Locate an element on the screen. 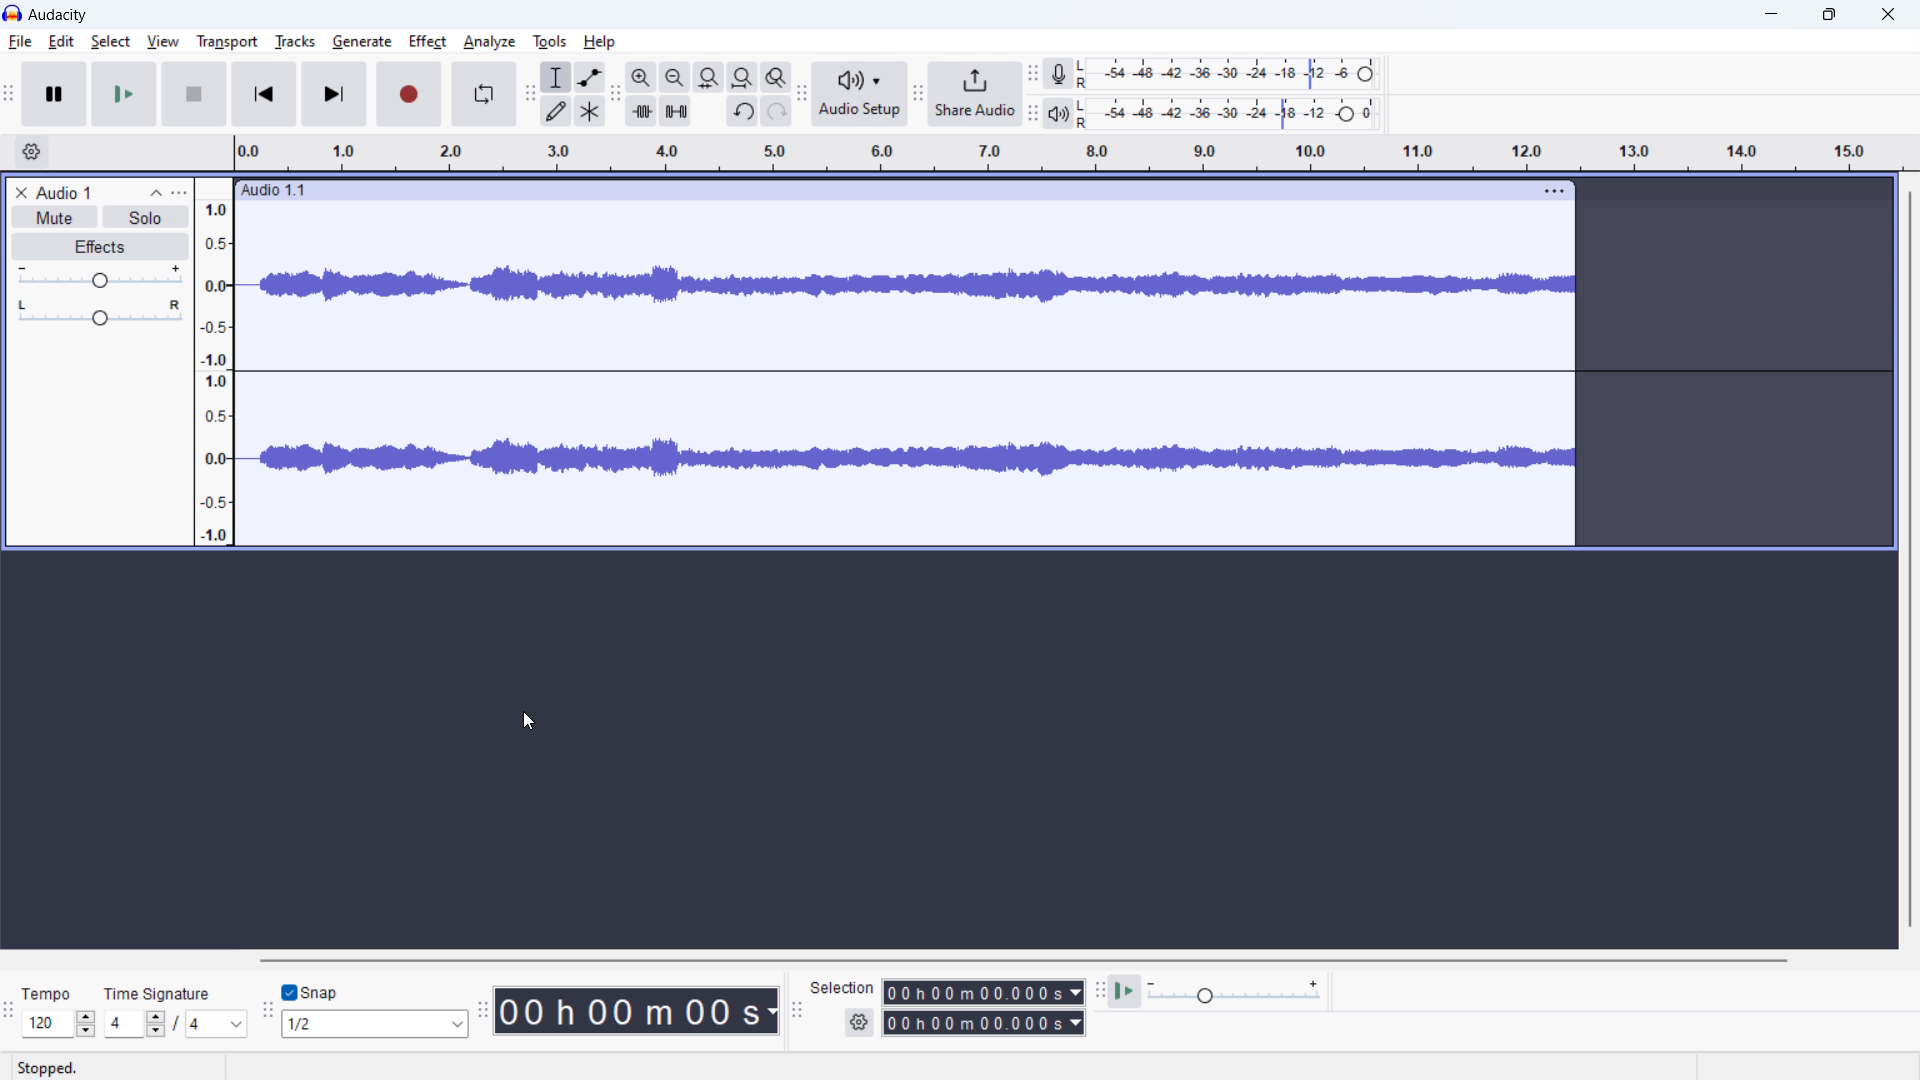 Image resolution: width=1920 pixels, height=1080 pixels. gain is located at coordinates (100, 277).